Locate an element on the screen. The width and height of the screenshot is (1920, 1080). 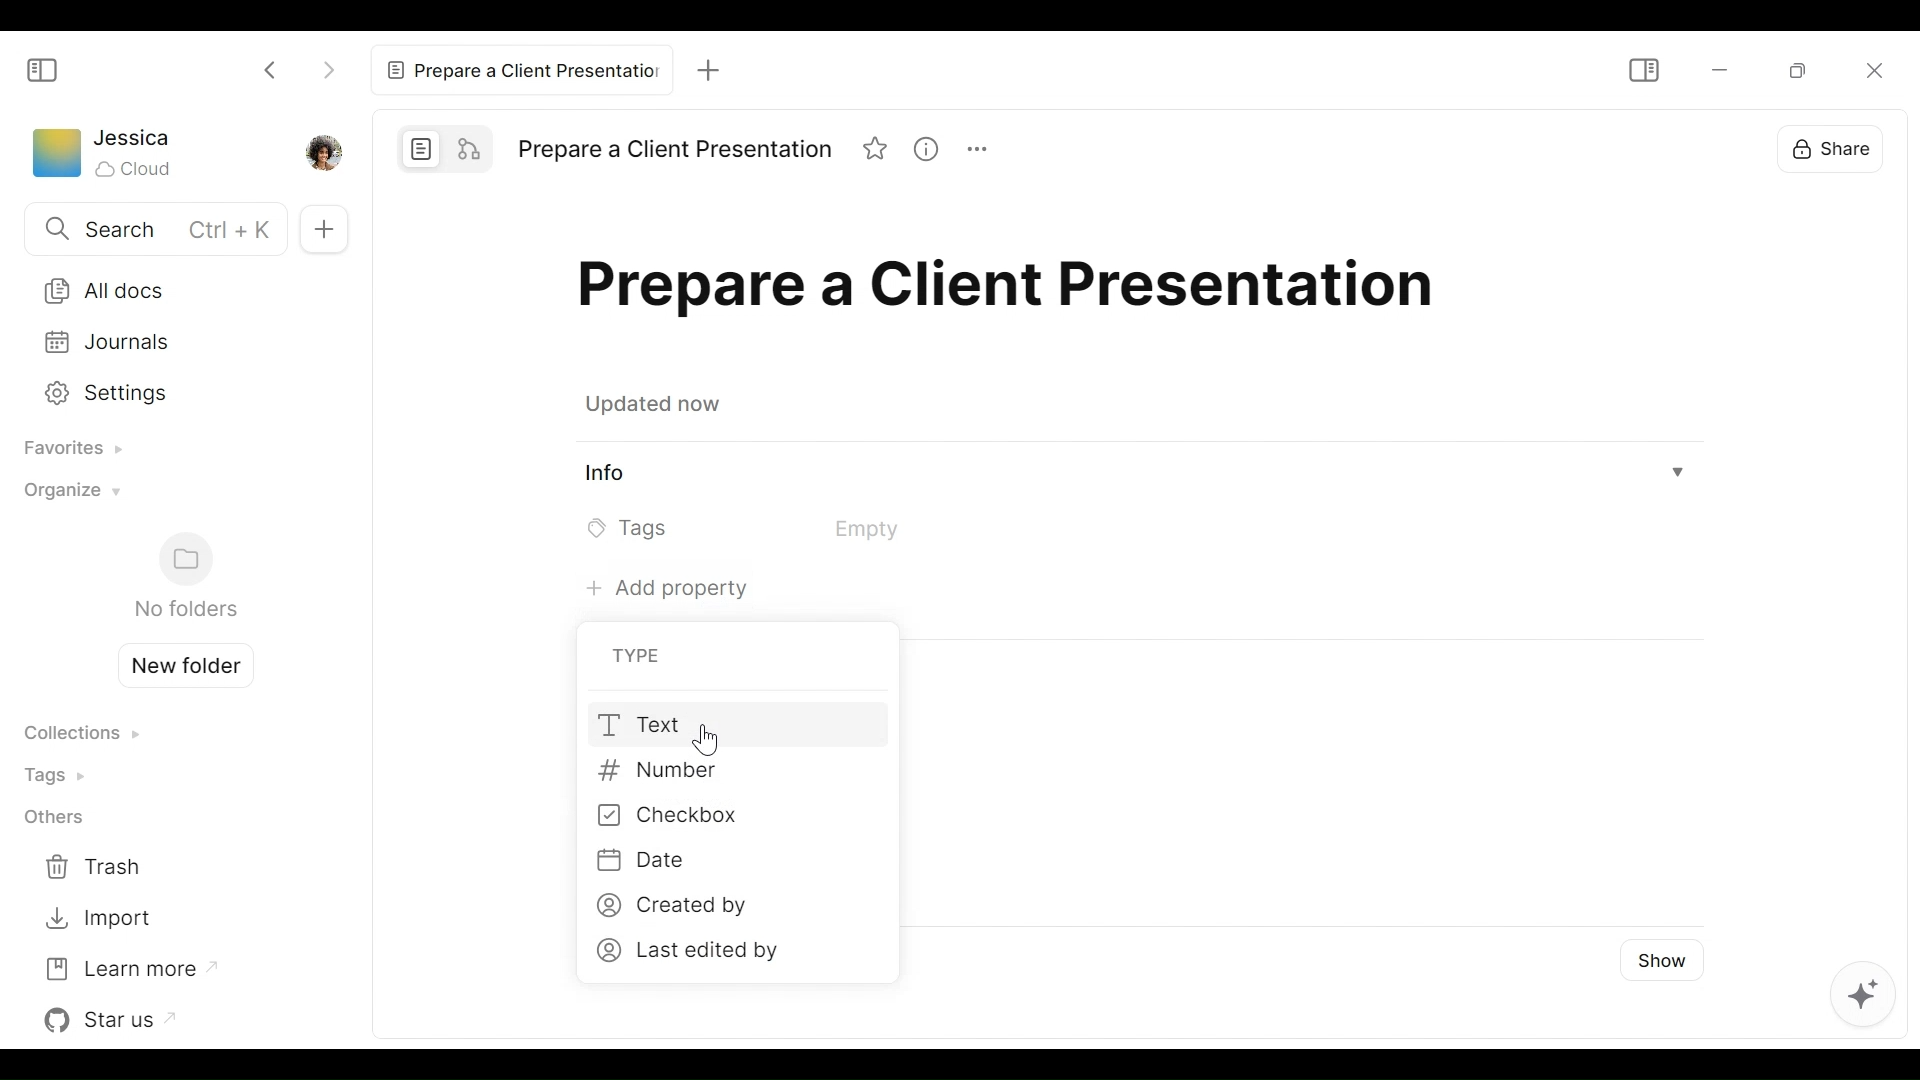
Created by is located at coordinates (731, 906).